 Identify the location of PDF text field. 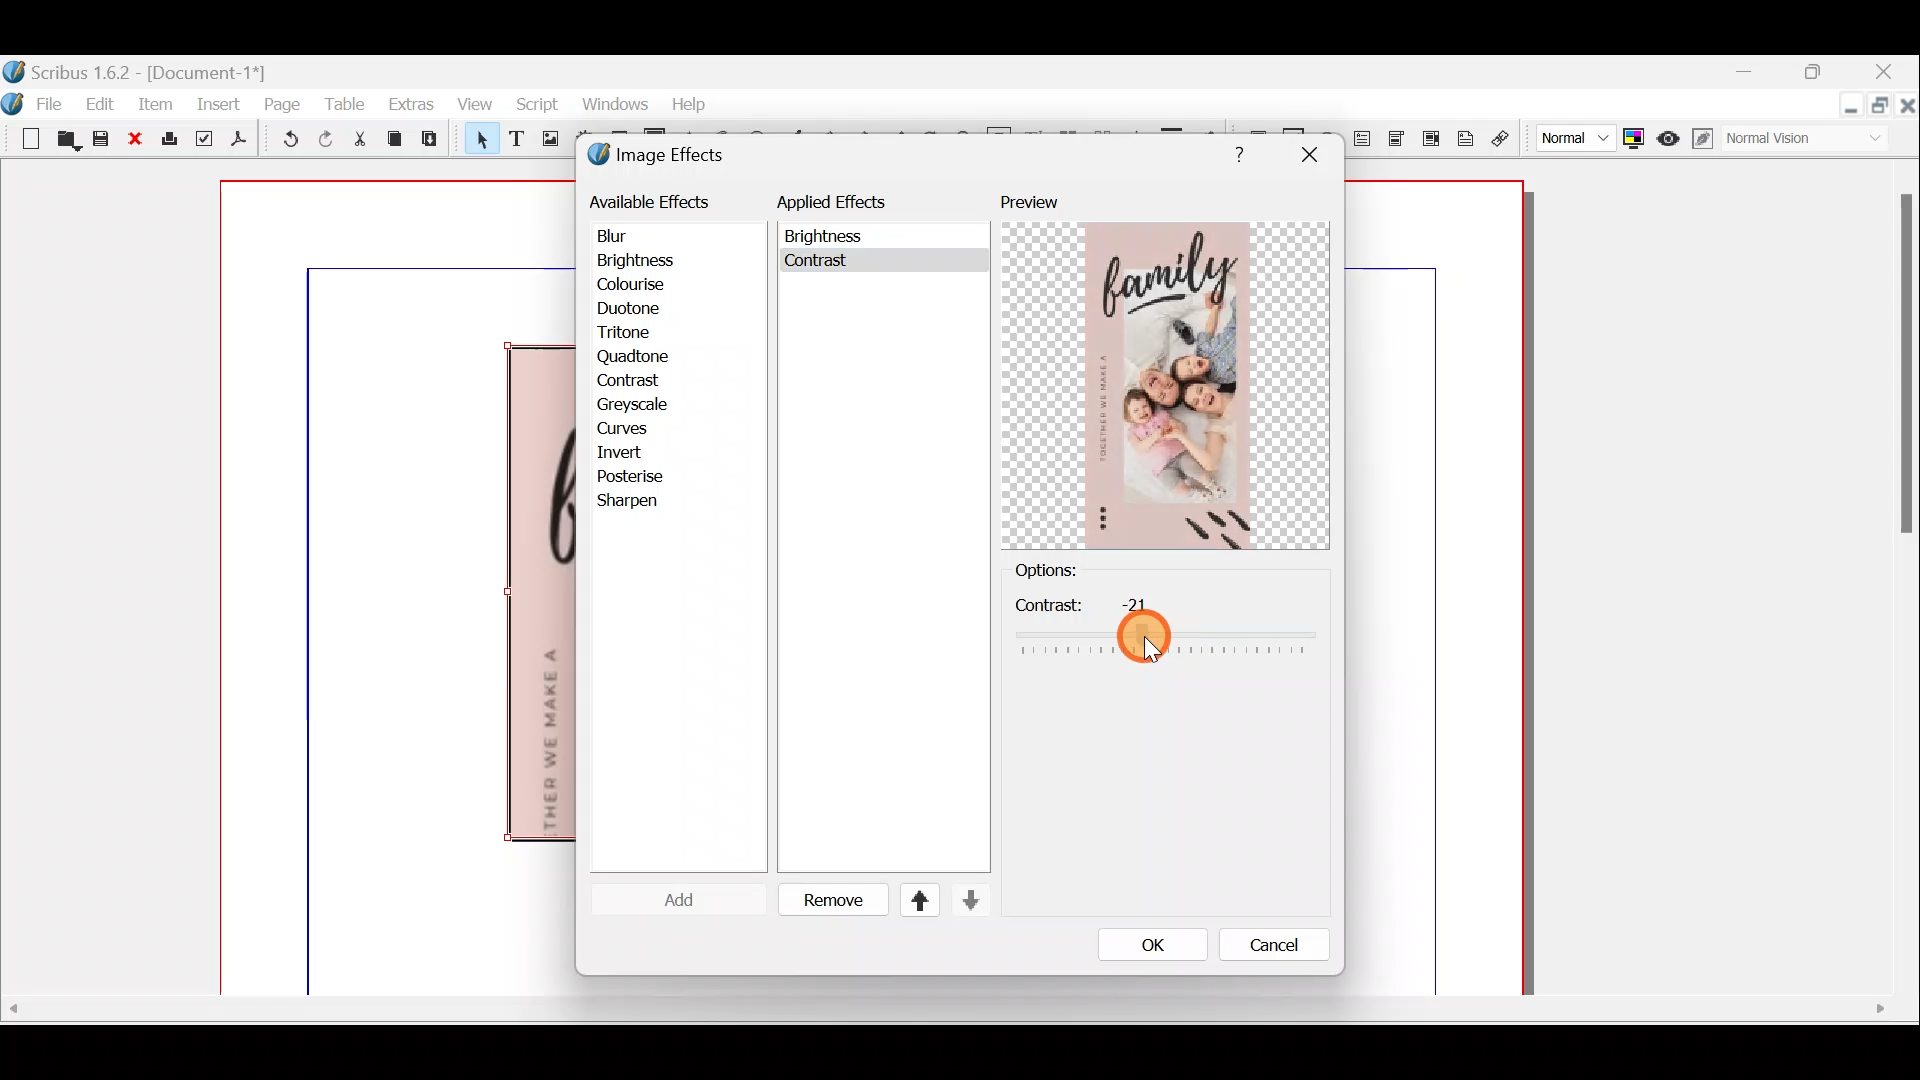
(1363, 139).